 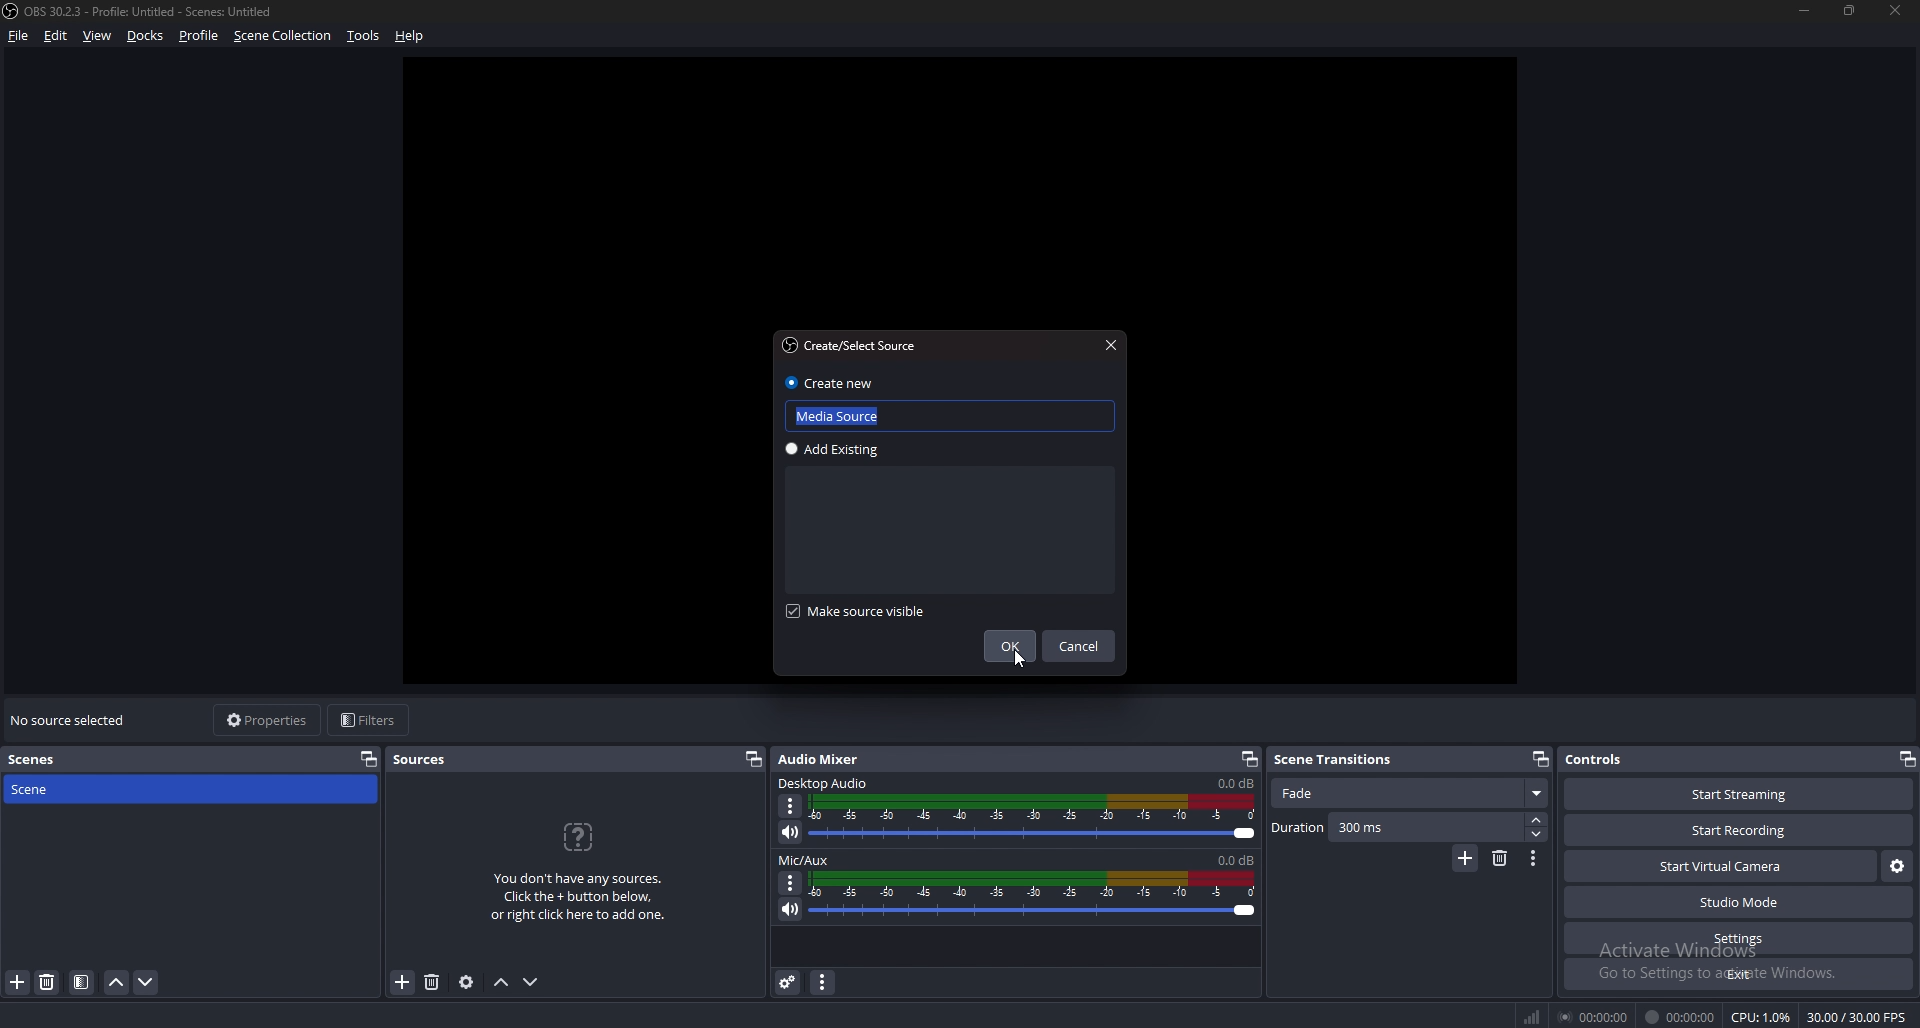 What do you see at coordinates (1344, 760) in the screenshot?
I see `Scene transitions` at bounding box center [1344, 760].